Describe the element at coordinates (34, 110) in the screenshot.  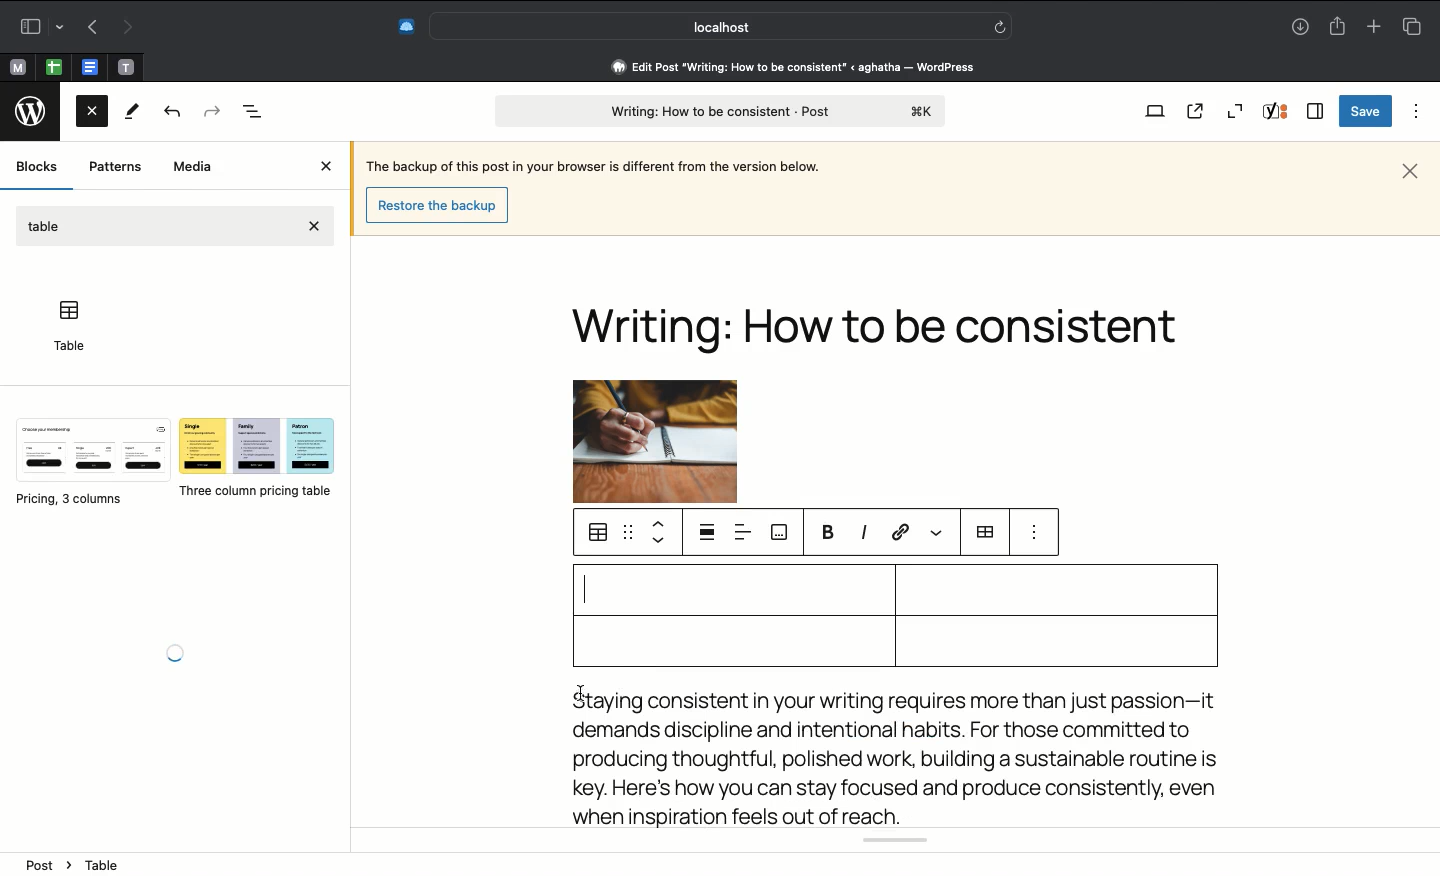
I see `Wordpress` at that location.